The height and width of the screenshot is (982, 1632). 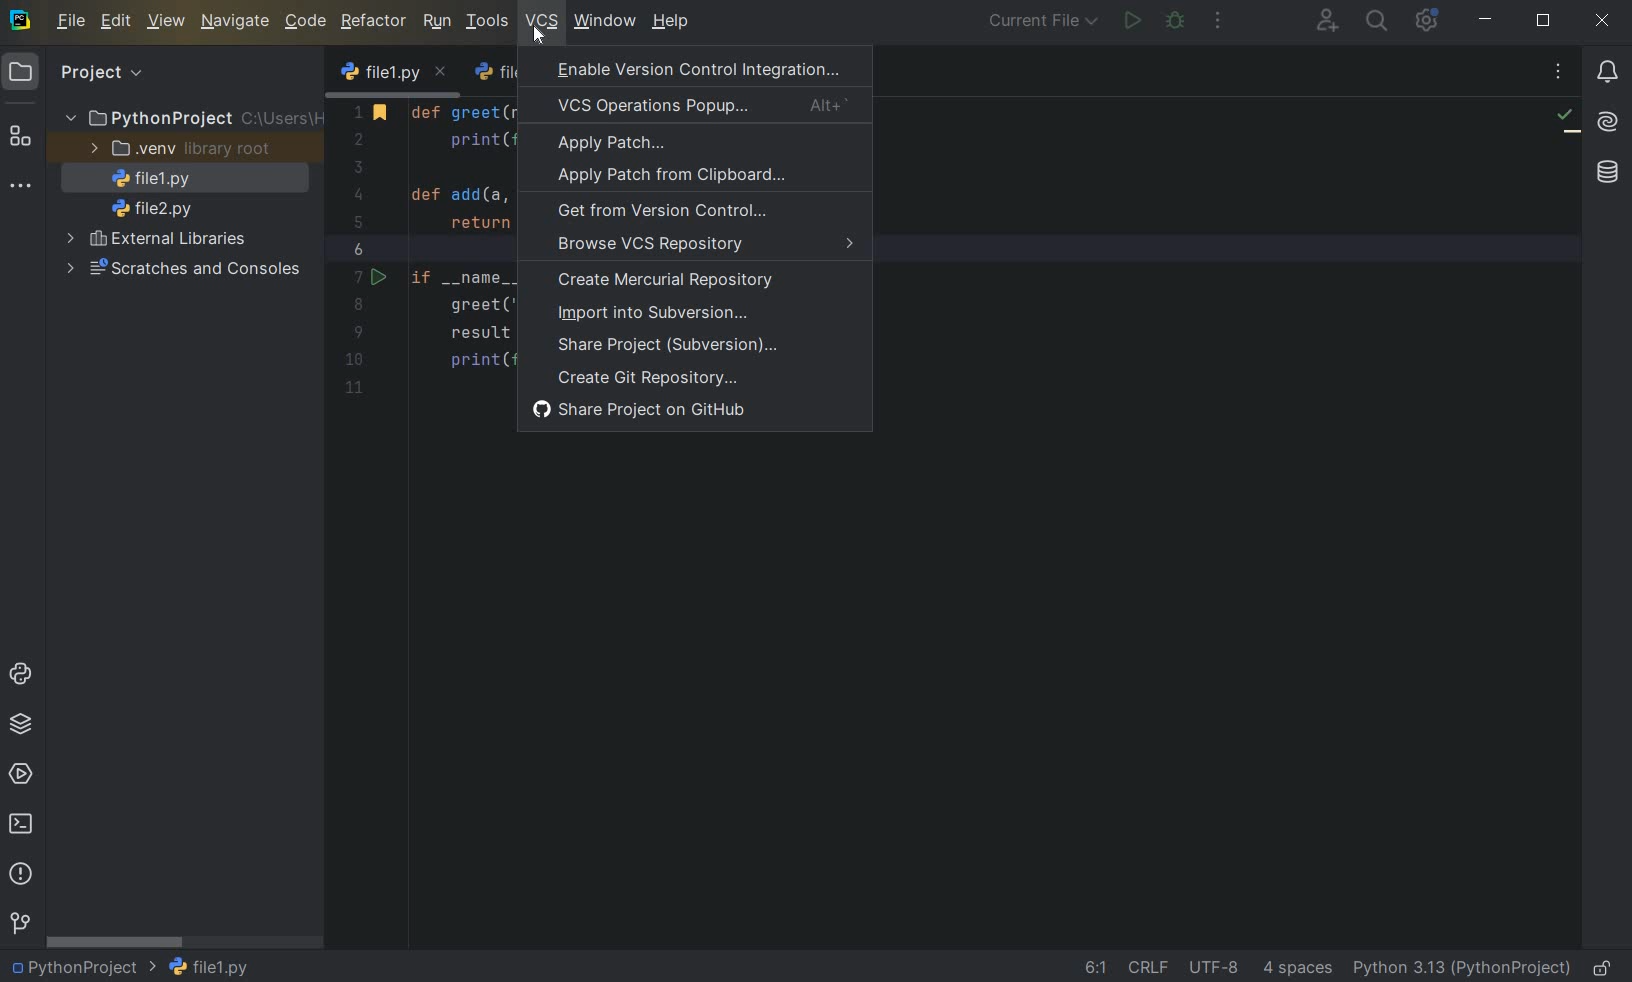 What do you see at coordinates (71, 23) in the screenshot?
I see `file` at bounding box center [71, 23].